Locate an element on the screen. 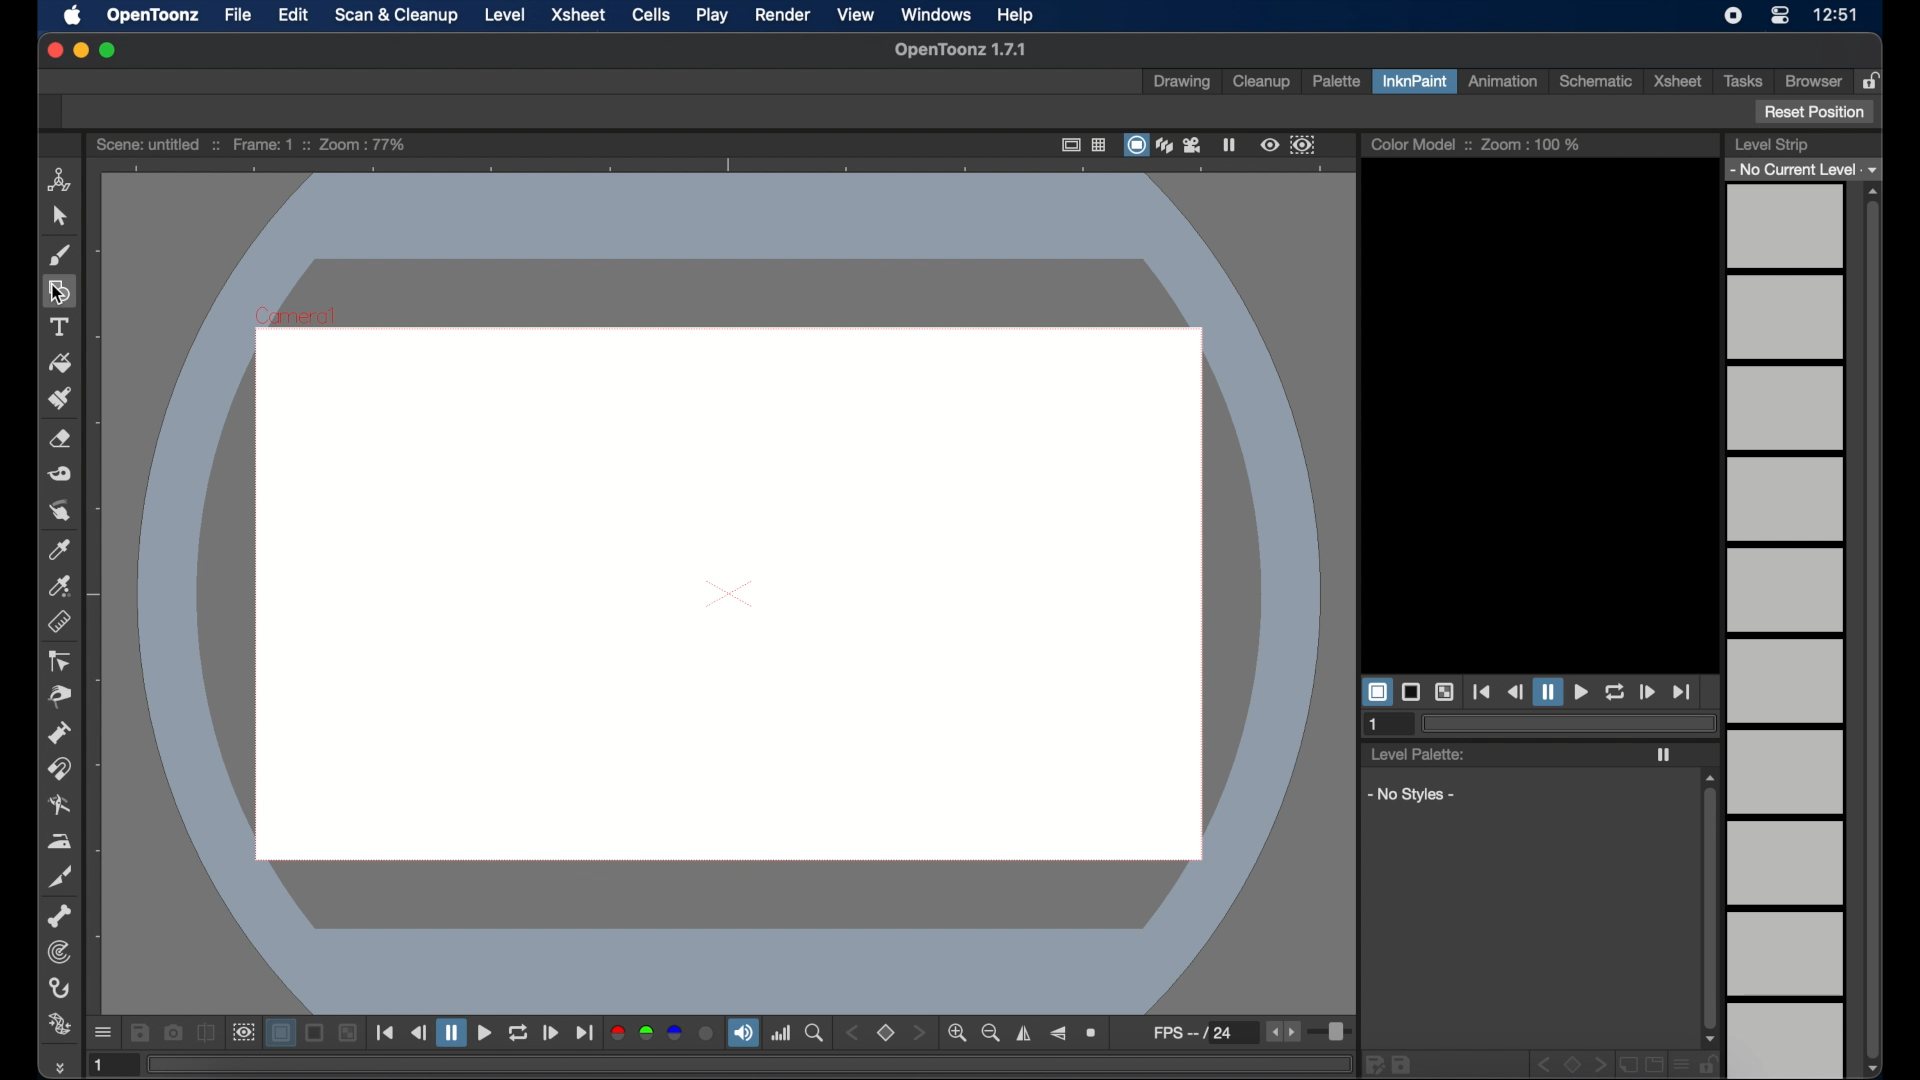 The image size is (1920, 1080). stepper button is located at coordinates (851, 1033).